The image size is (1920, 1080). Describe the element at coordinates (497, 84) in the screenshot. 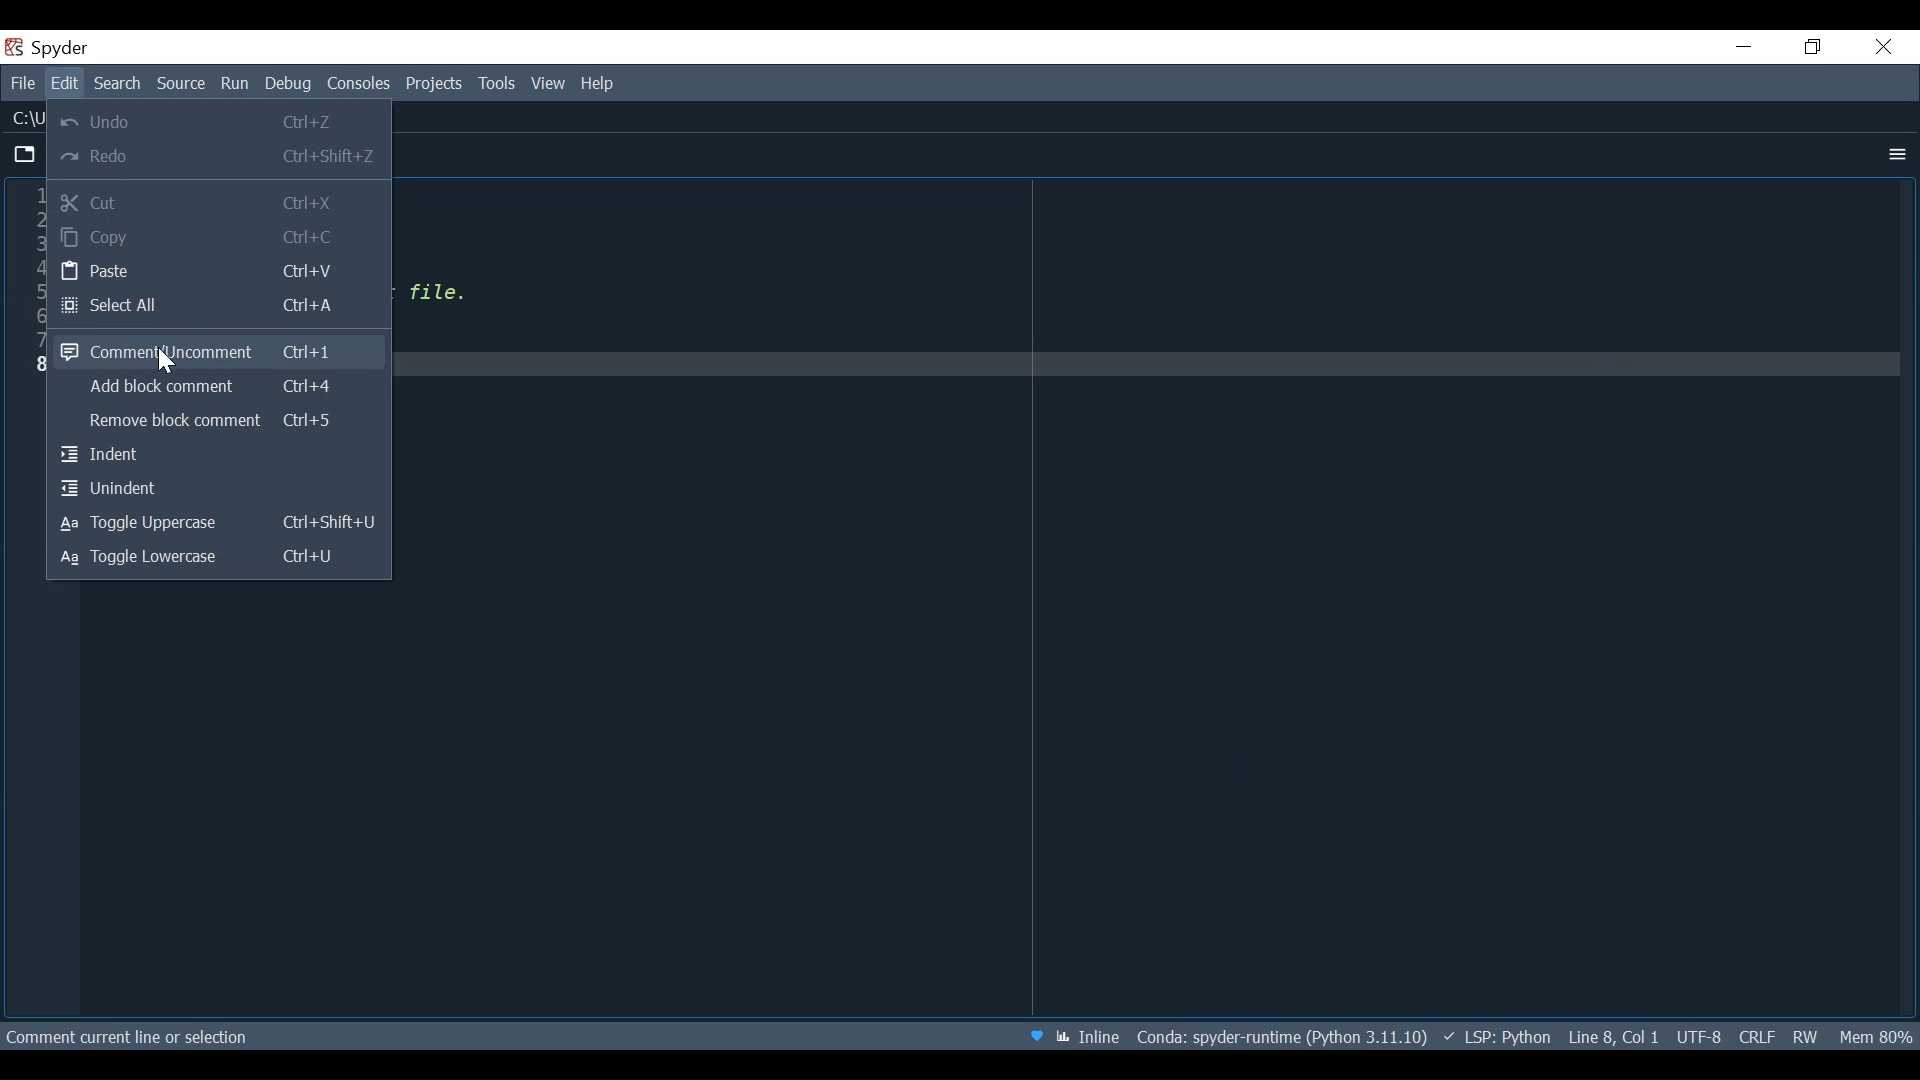

I see `Tools` at that location.